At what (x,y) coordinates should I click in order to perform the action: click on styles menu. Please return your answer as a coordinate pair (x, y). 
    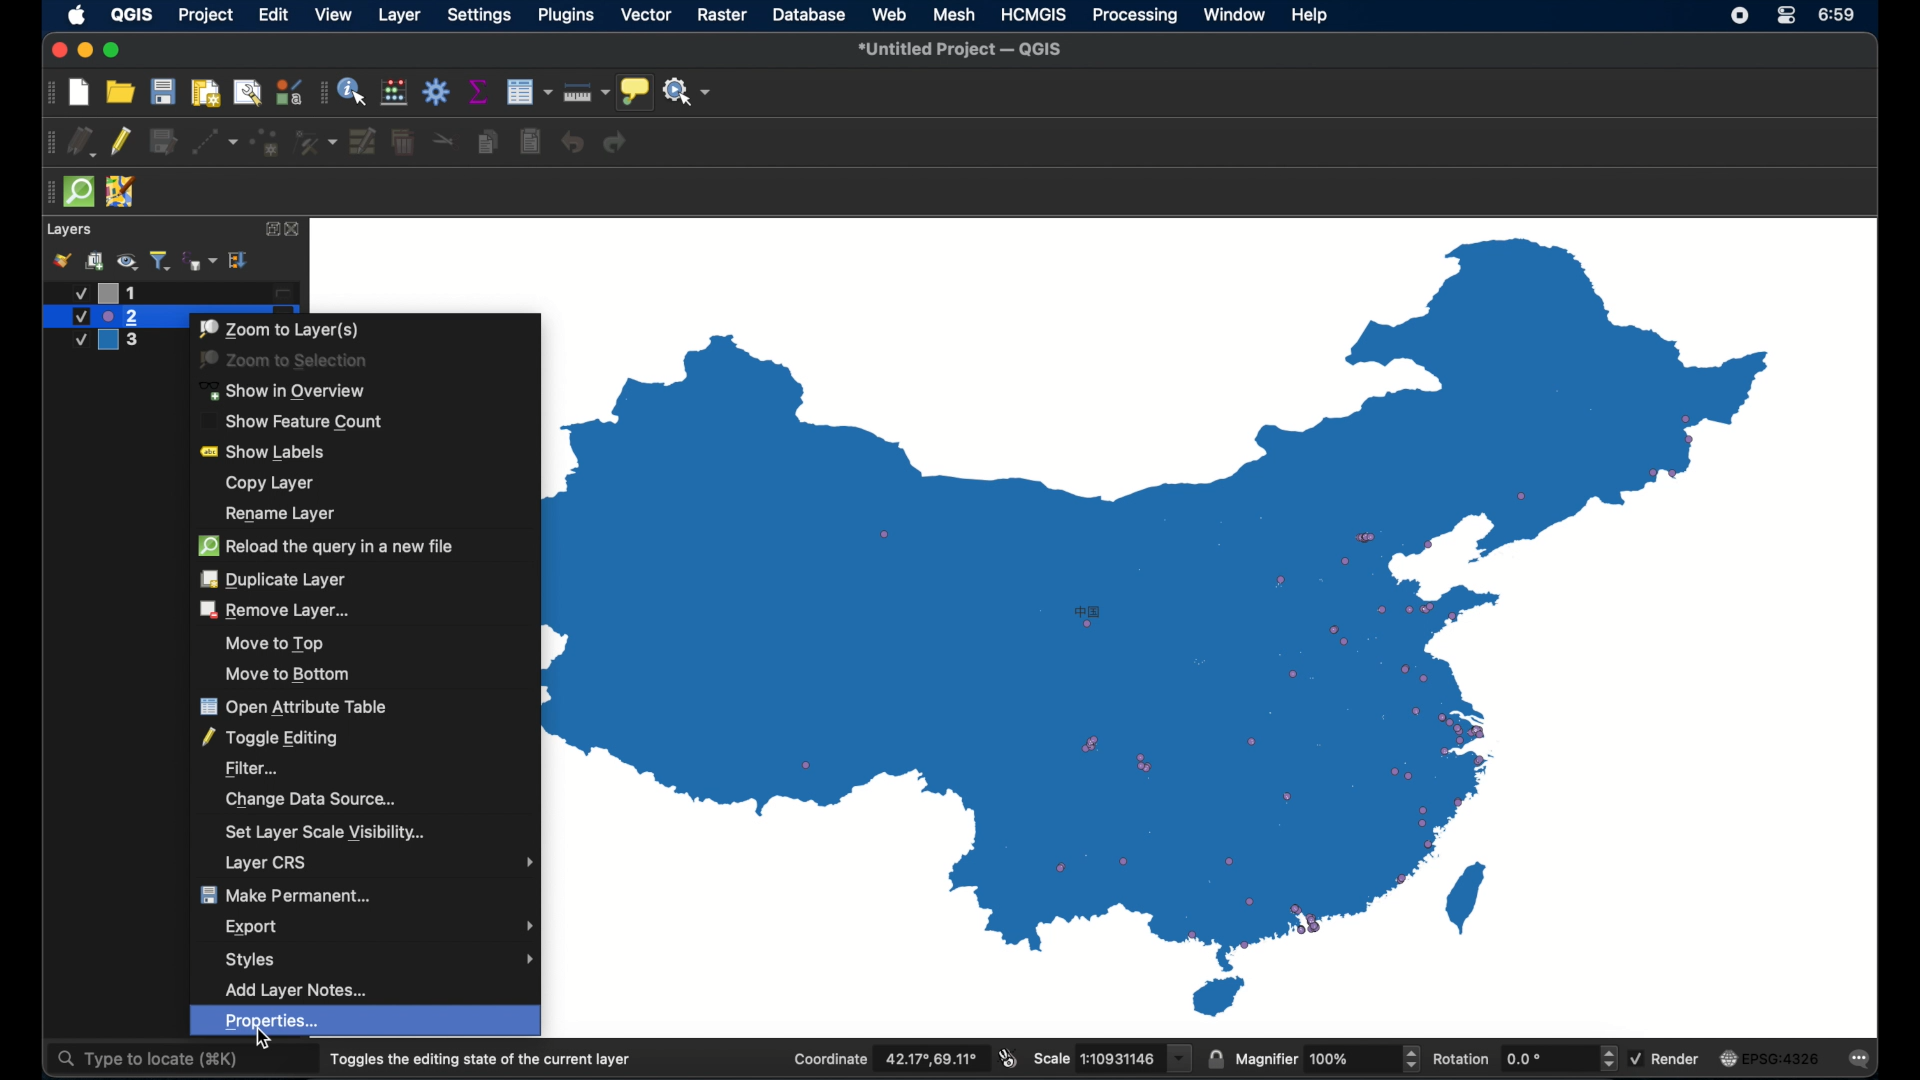
    Looking at the image, I should click on (380, 960).